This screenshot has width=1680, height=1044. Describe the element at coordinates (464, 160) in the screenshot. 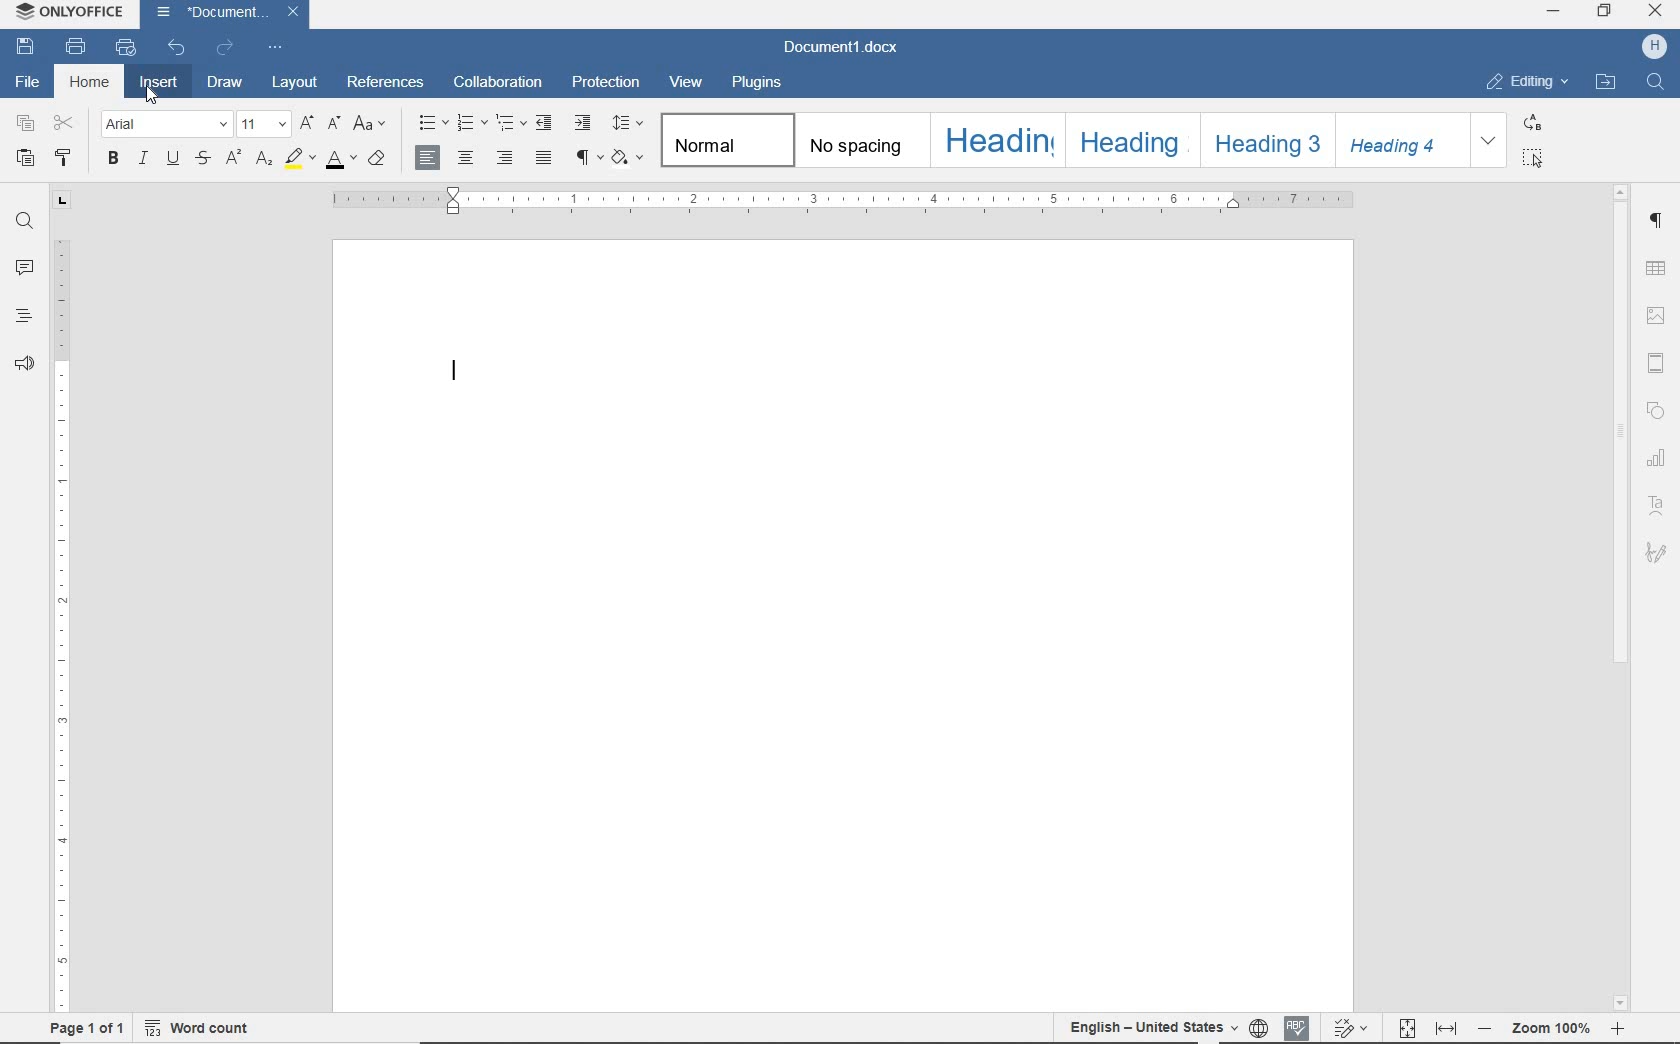

I see `align center` at that location.